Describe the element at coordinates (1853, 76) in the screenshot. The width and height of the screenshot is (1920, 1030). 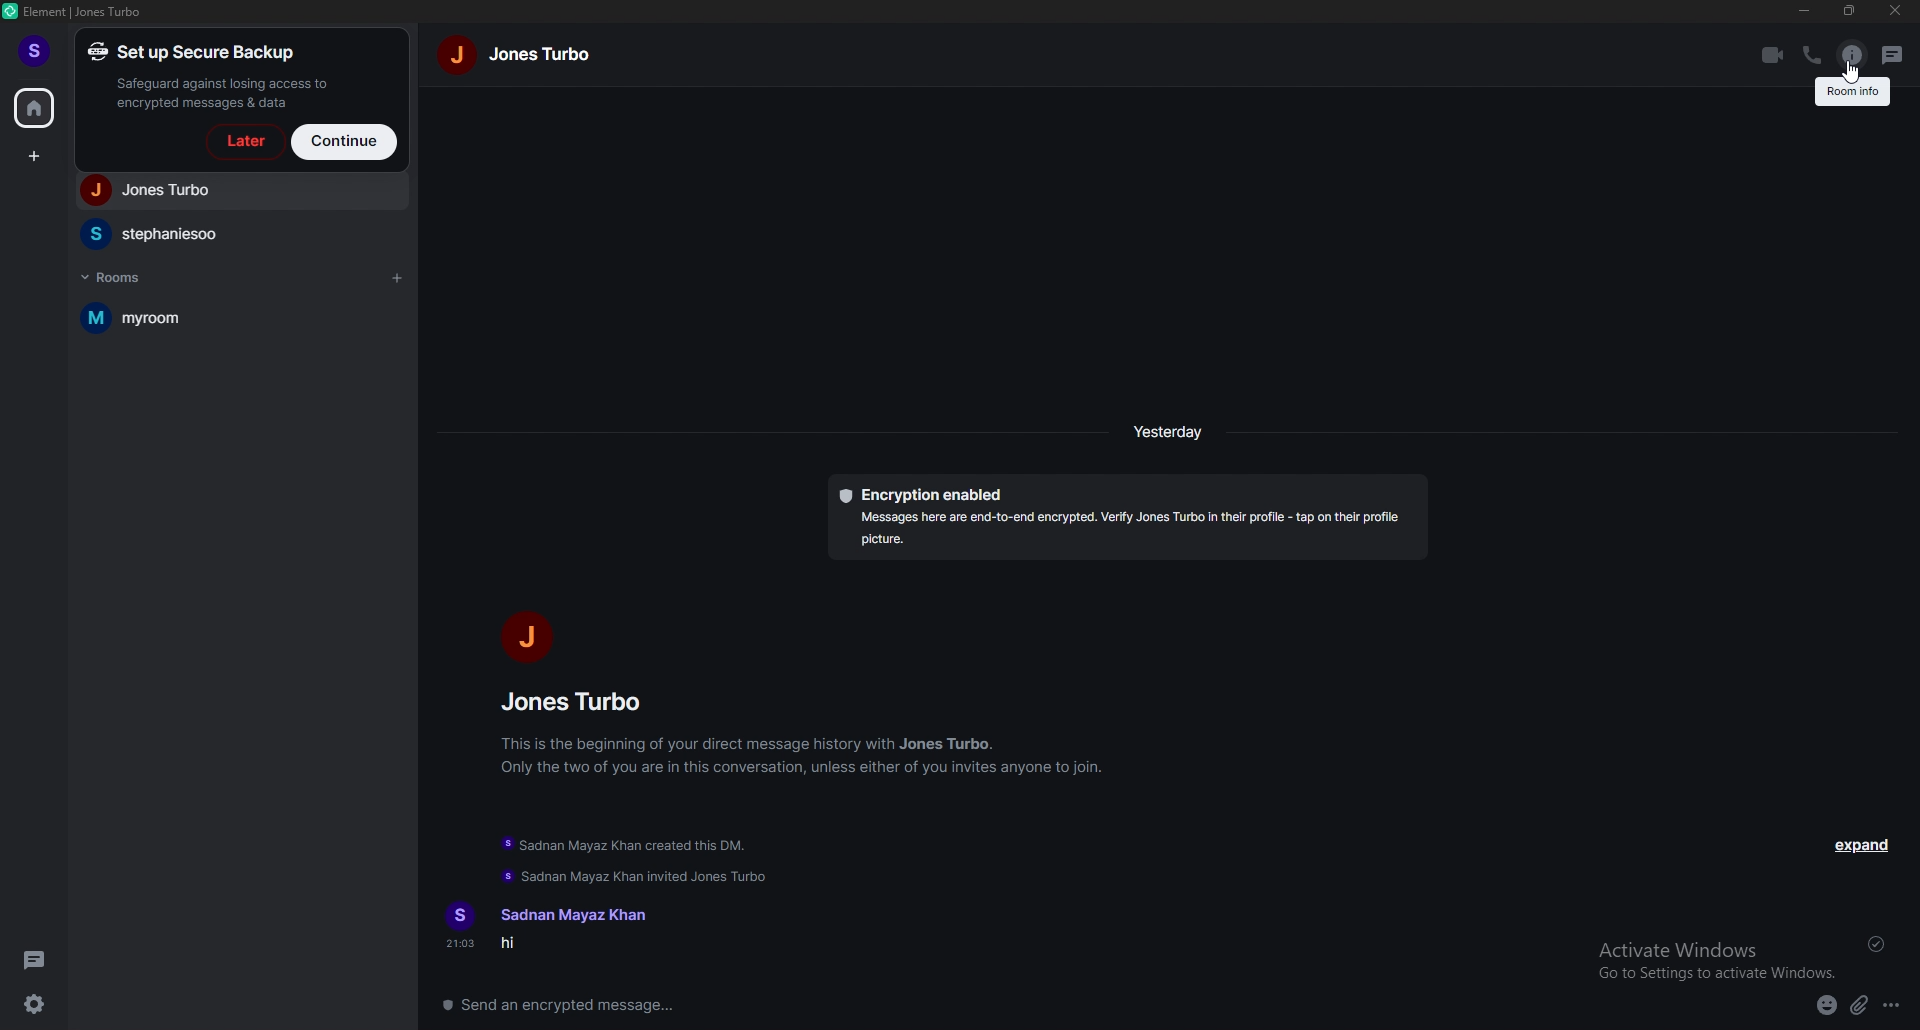
I see `cursor` at that location.